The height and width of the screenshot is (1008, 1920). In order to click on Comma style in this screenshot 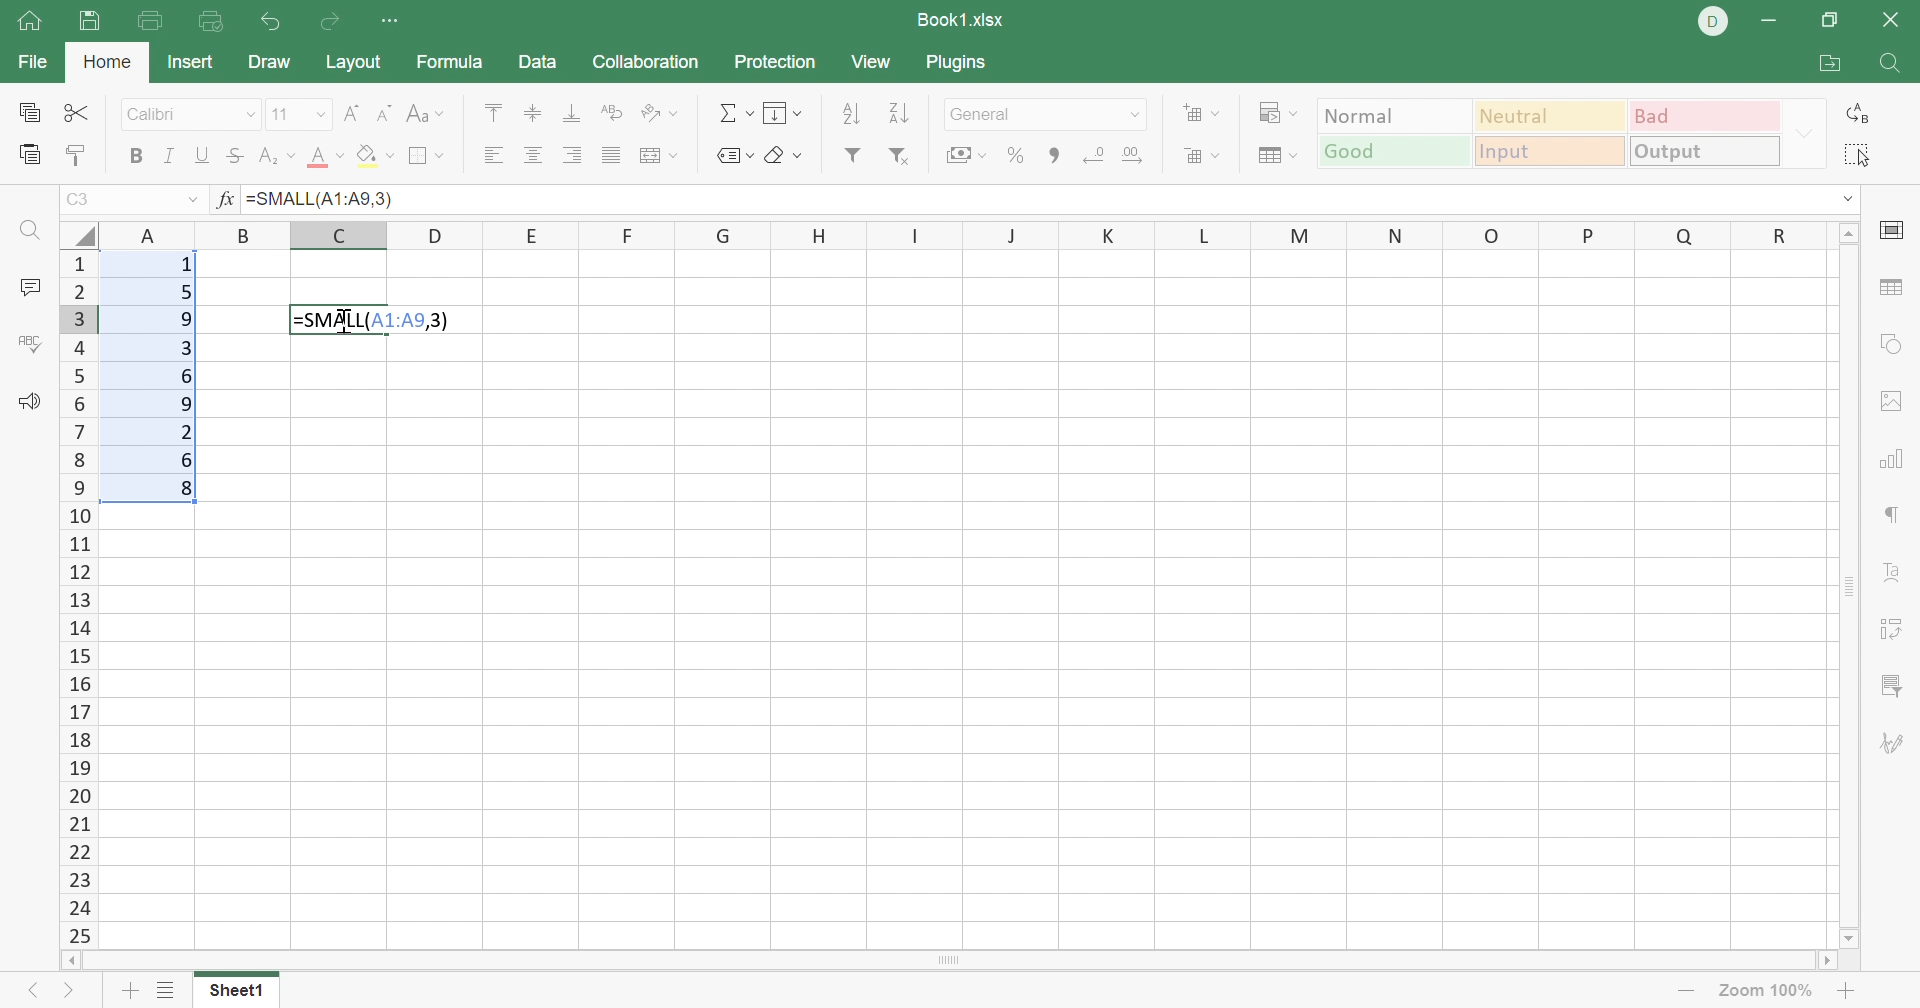, I will do `click(1050, 156)`.